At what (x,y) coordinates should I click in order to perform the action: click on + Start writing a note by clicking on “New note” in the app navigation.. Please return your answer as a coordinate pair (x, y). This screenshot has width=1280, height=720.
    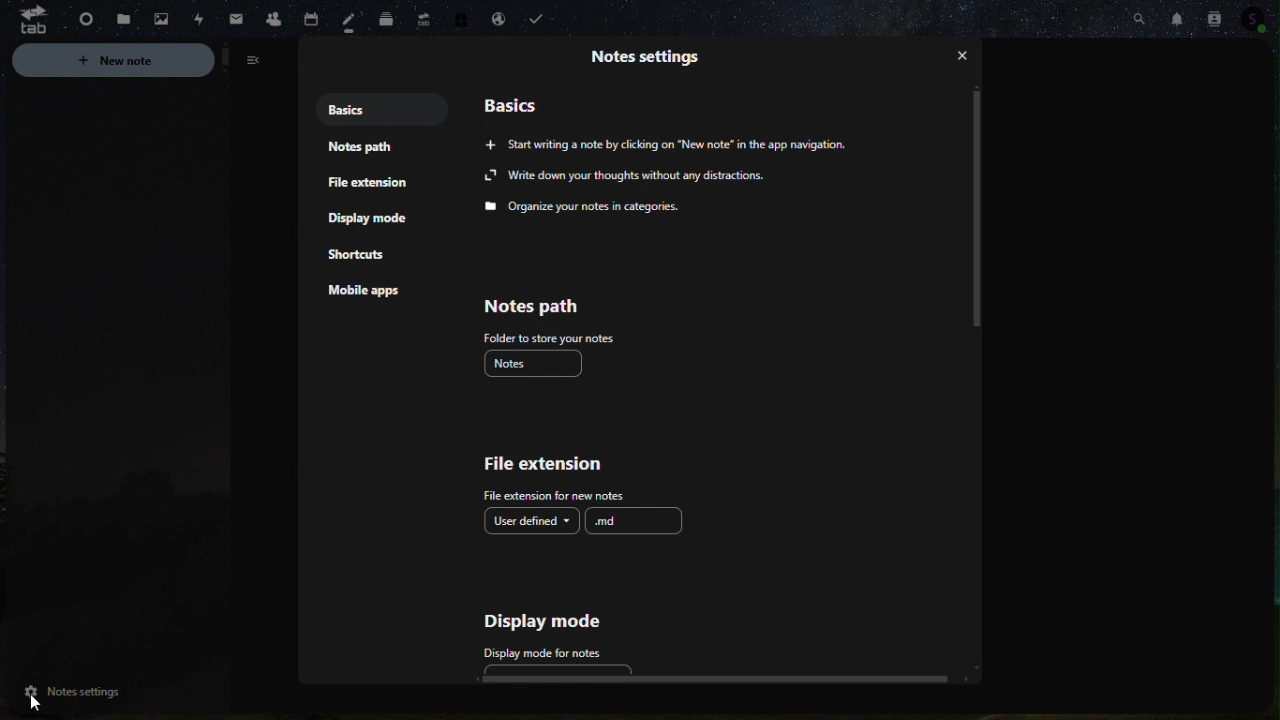
    Looking at the image, I should click on (660, 144).